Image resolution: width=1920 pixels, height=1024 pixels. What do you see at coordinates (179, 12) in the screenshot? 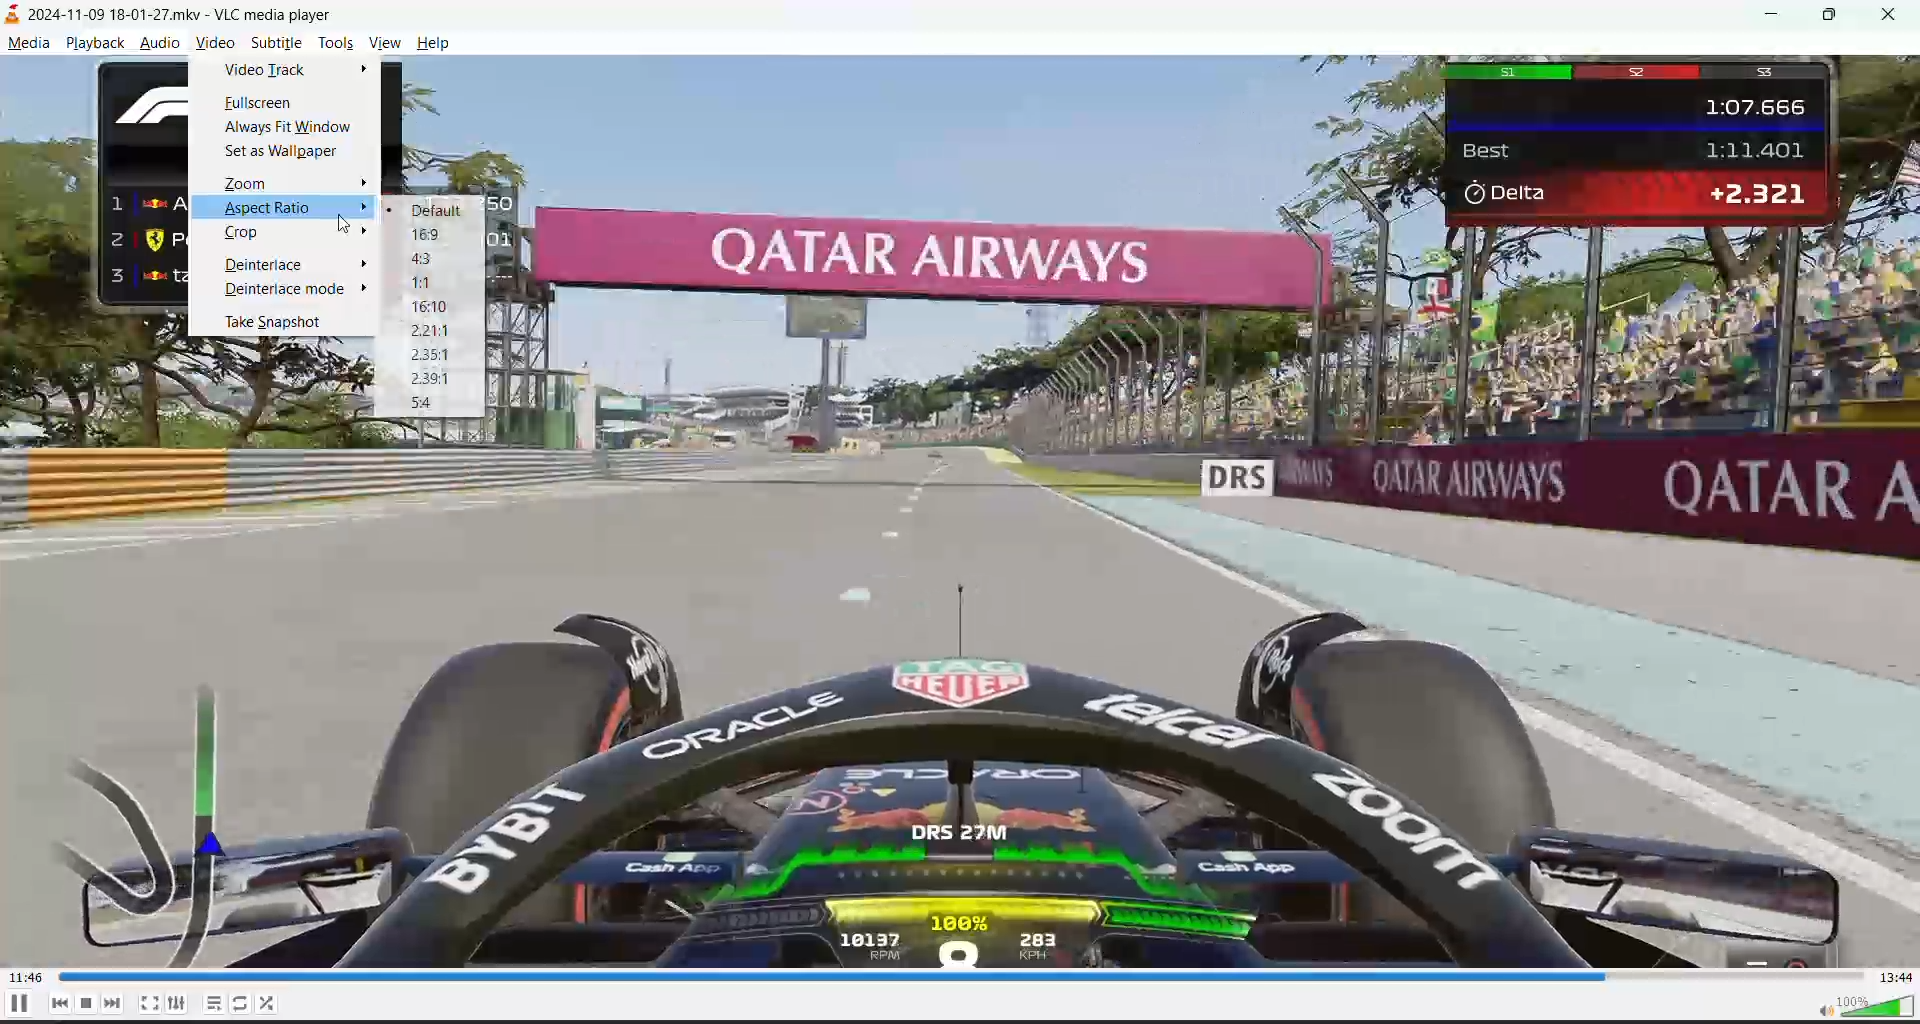
I see `track and app name` at bounding box center [179, 12].